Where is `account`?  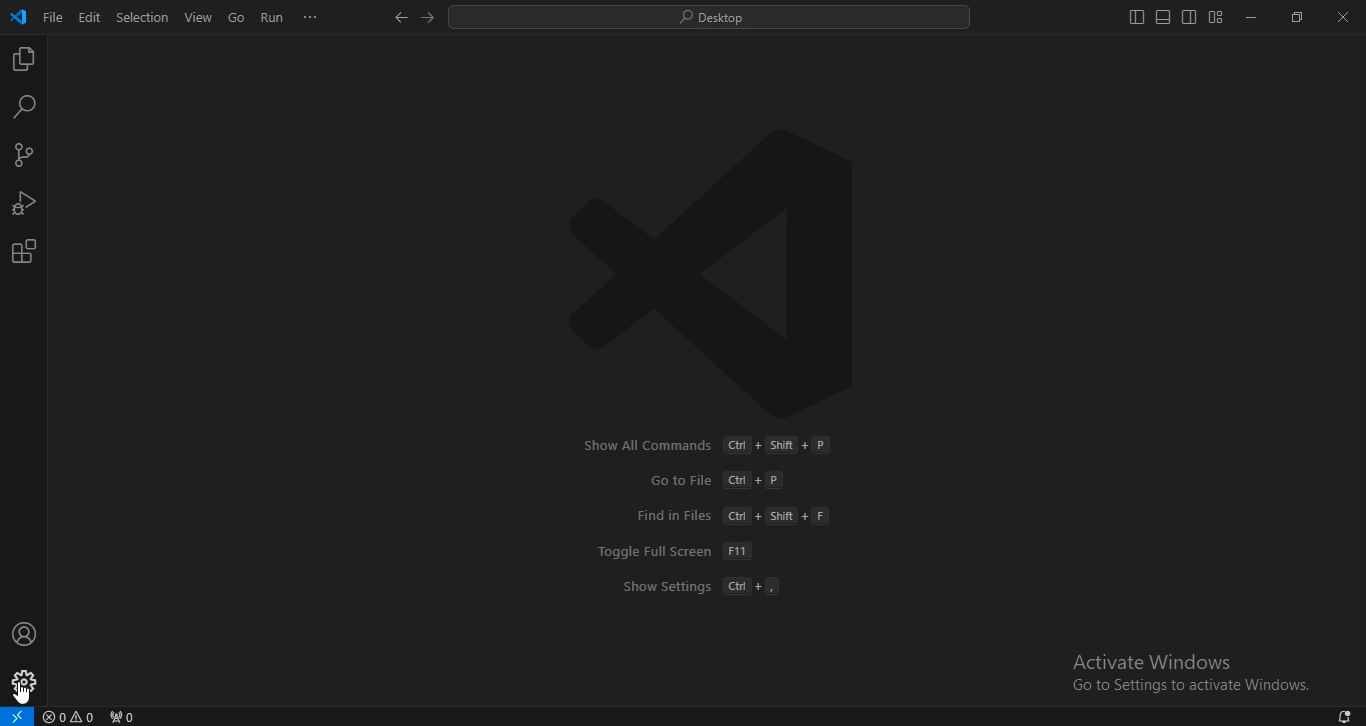 account is located at coordinates (23, 635).